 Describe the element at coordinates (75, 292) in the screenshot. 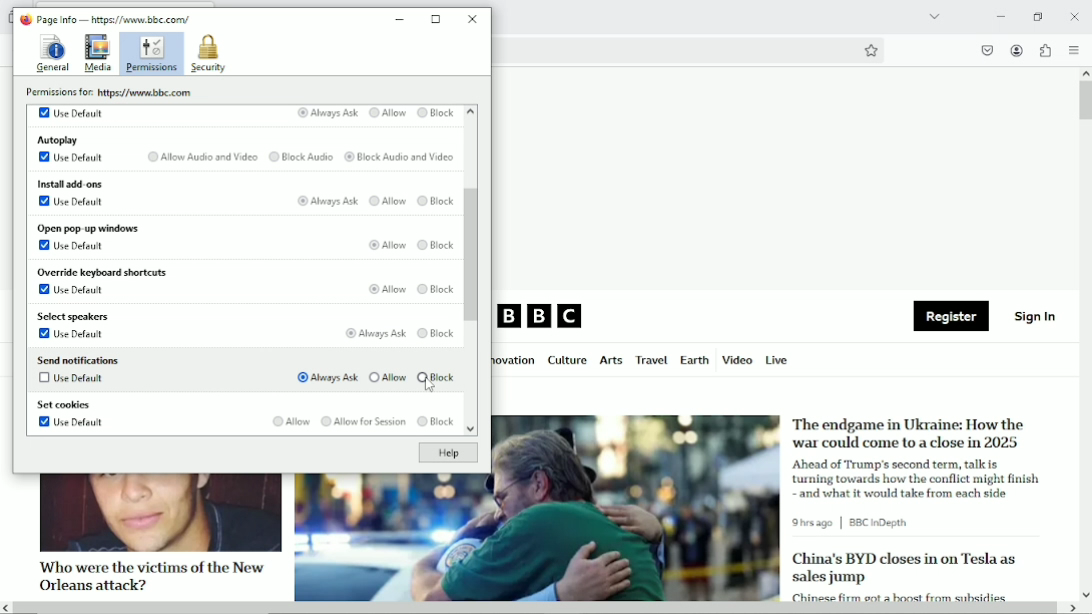

I see `Use default` at that location.